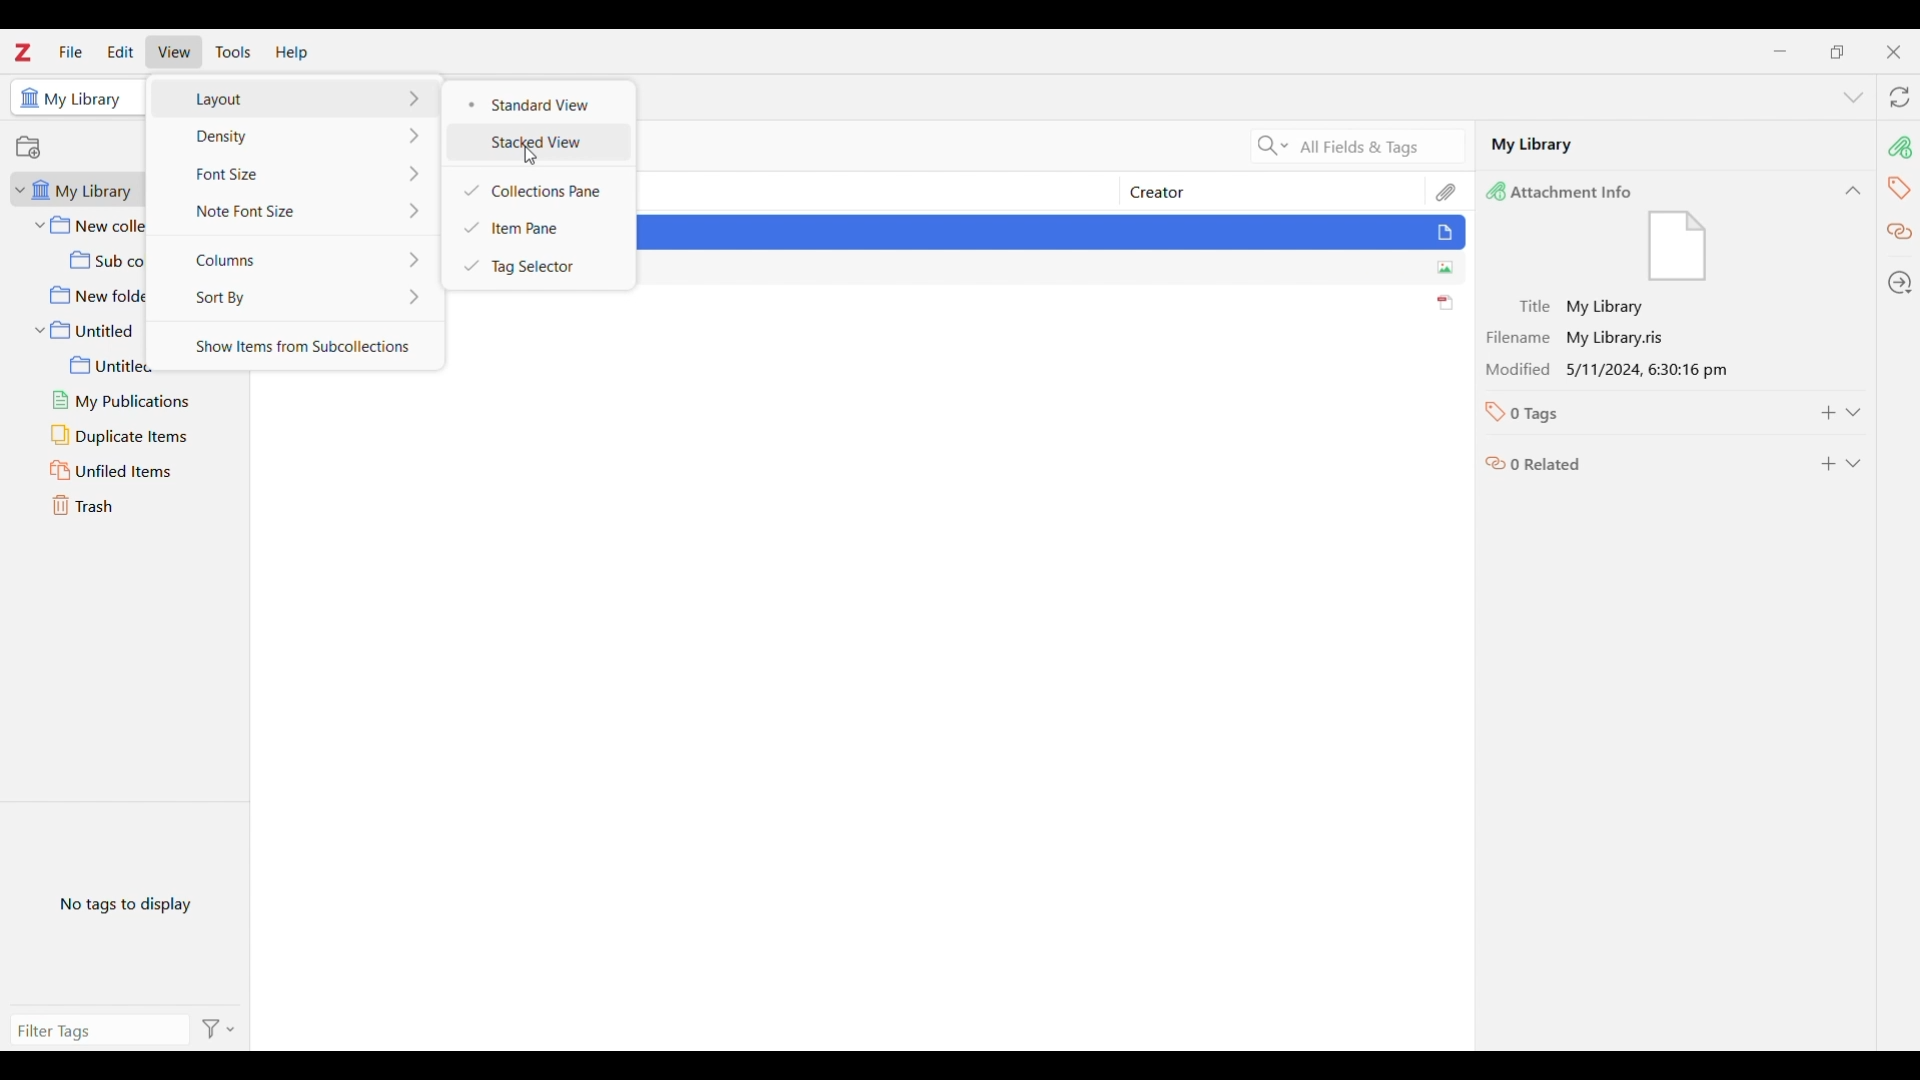 This screenshot has width=1920, height=1080. I want to click on Sort by options, so click(296, 297).